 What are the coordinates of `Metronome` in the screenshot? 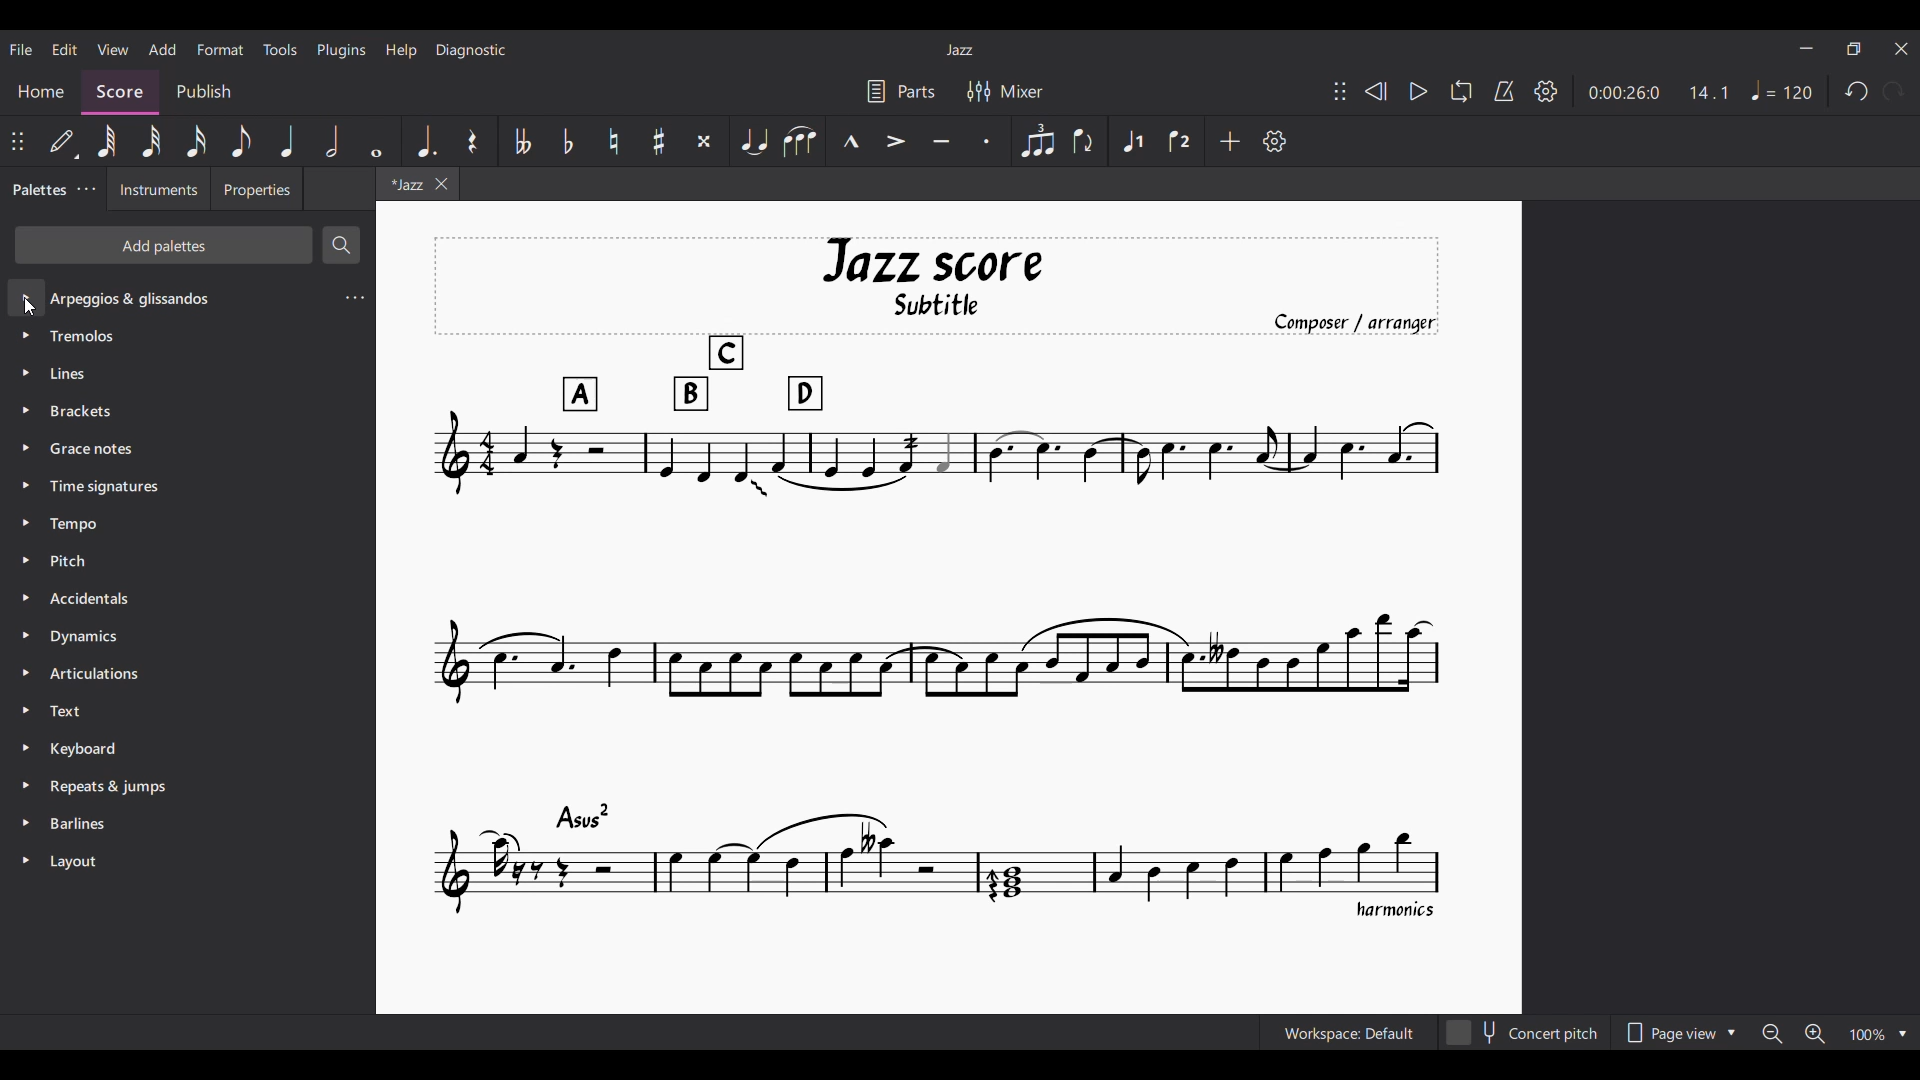 It's located at (1504, 91).